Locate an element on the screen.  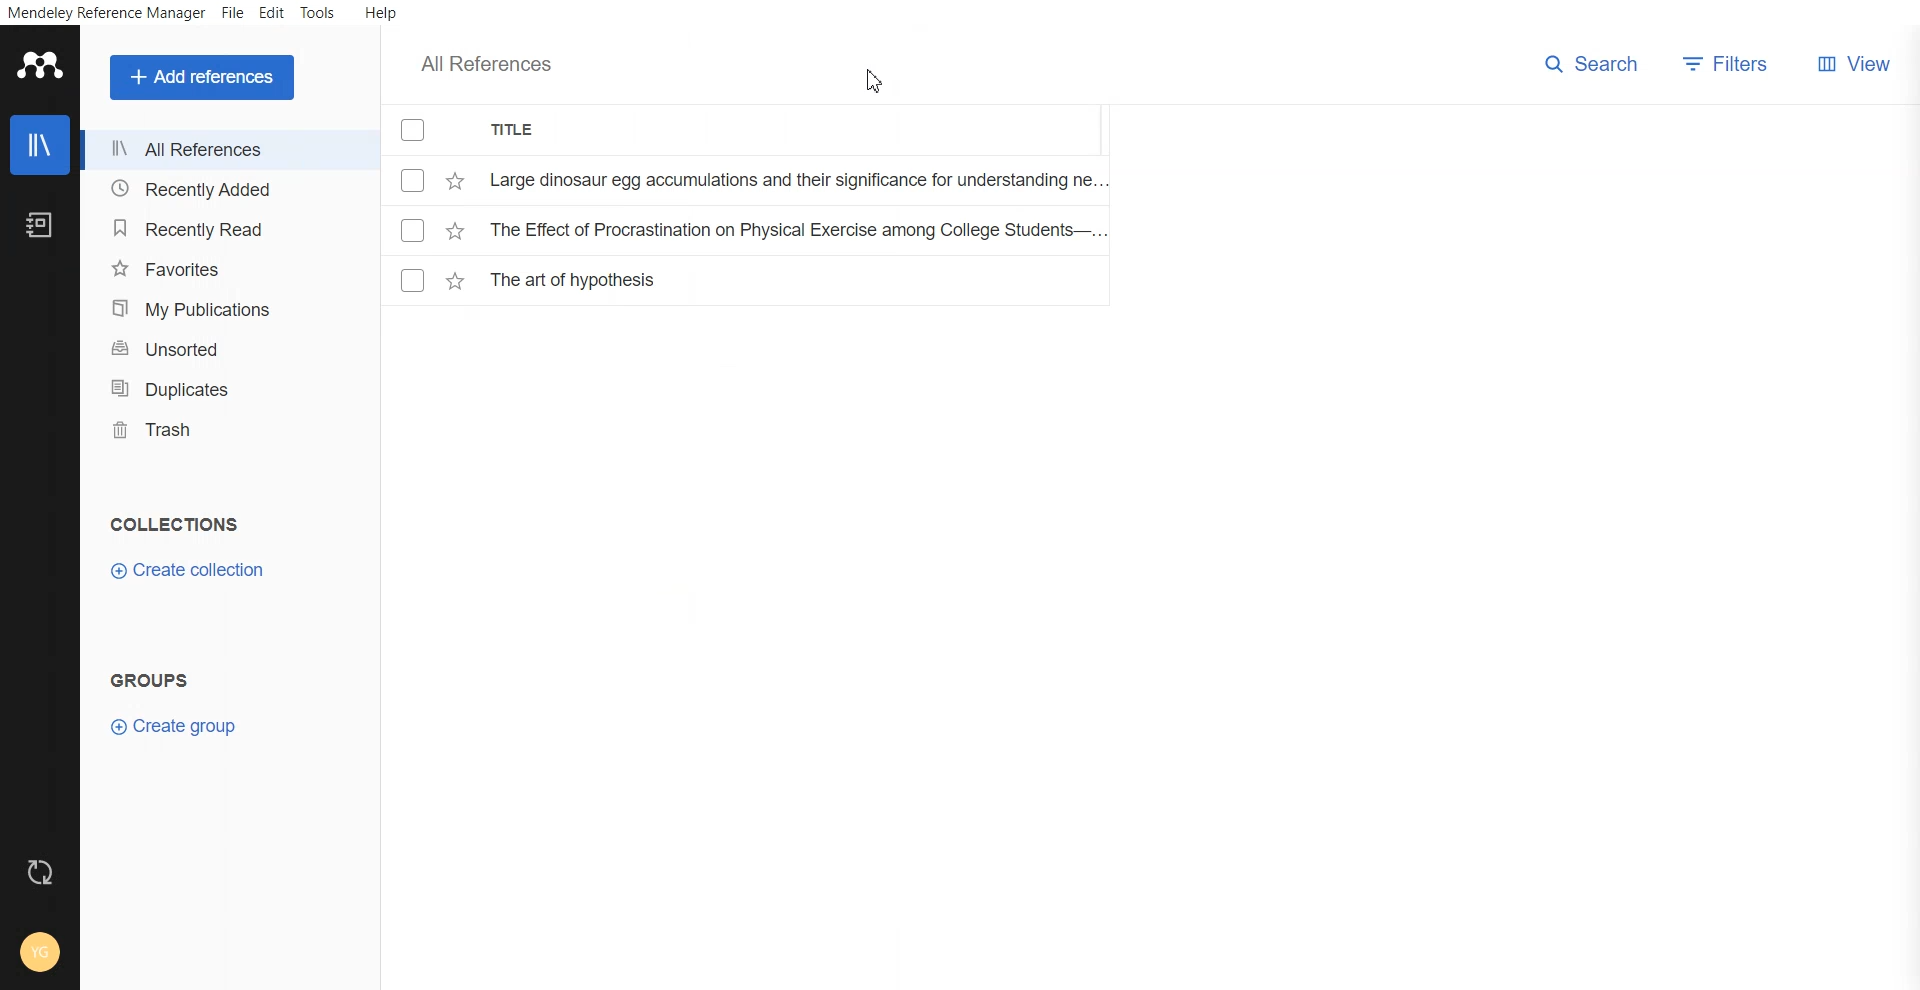
Text is located at coordinates (154, 680).